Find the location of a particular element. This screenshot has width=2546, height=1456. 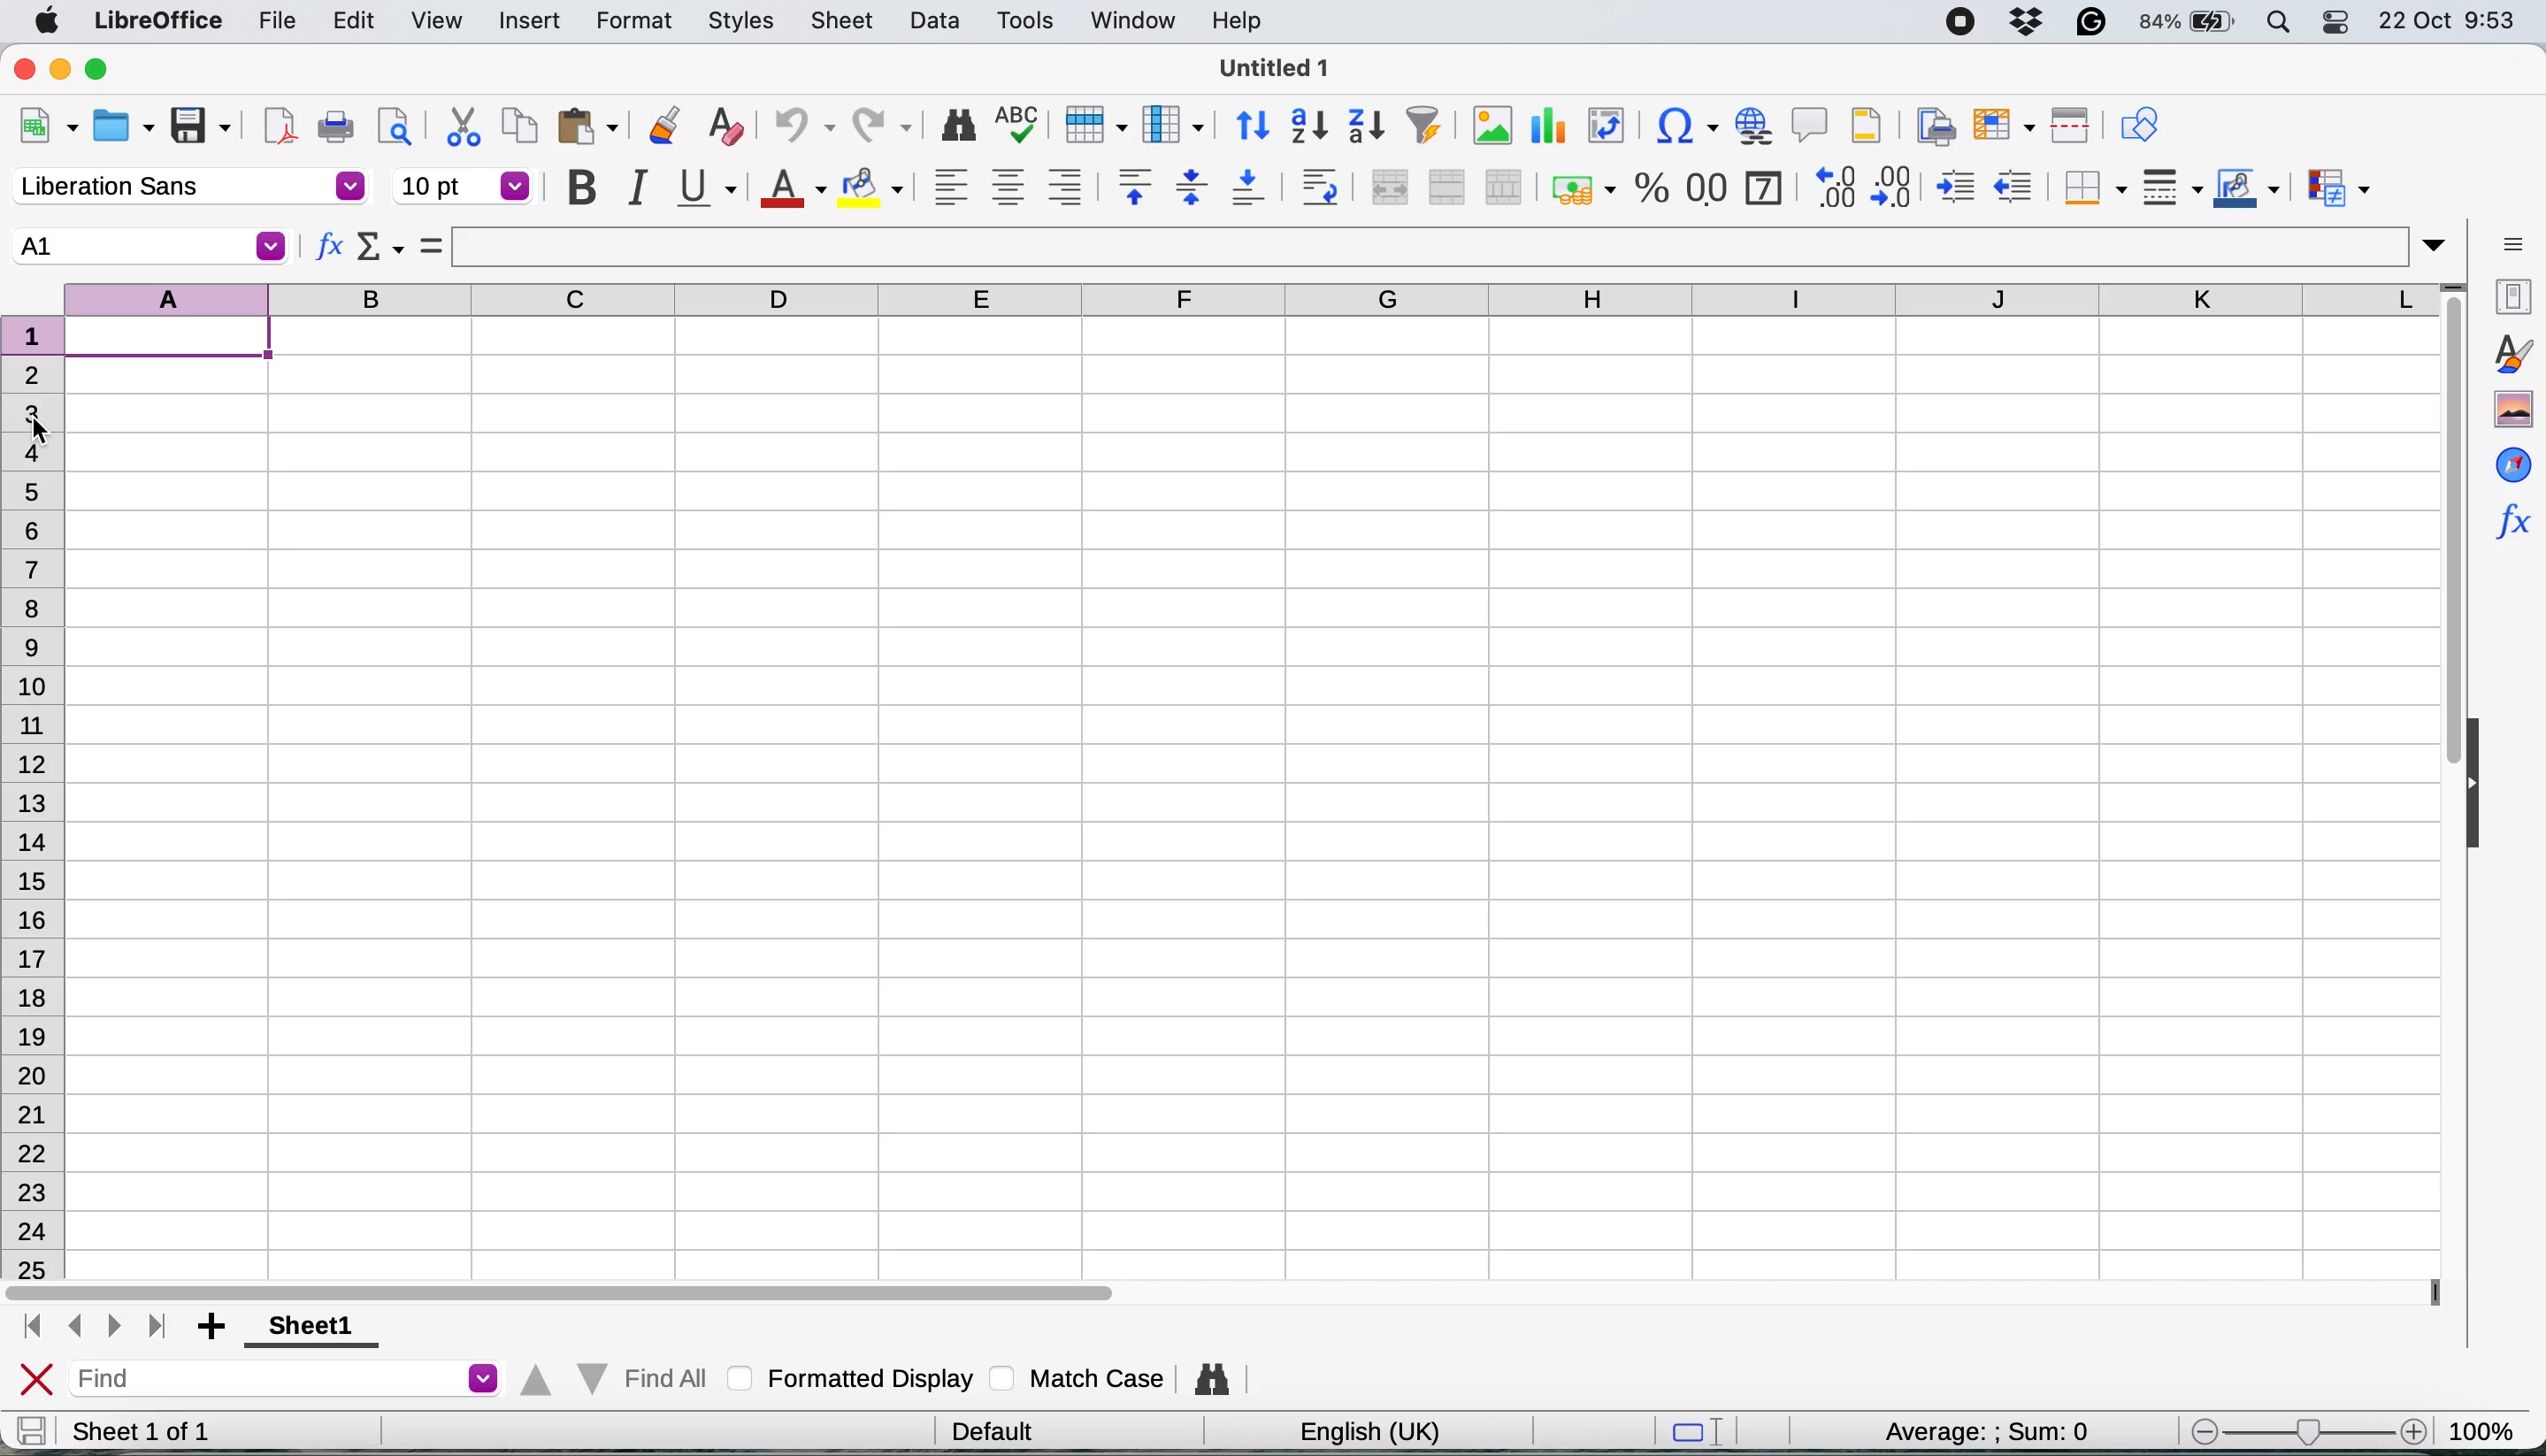

format is located at coordinates (635, 23).